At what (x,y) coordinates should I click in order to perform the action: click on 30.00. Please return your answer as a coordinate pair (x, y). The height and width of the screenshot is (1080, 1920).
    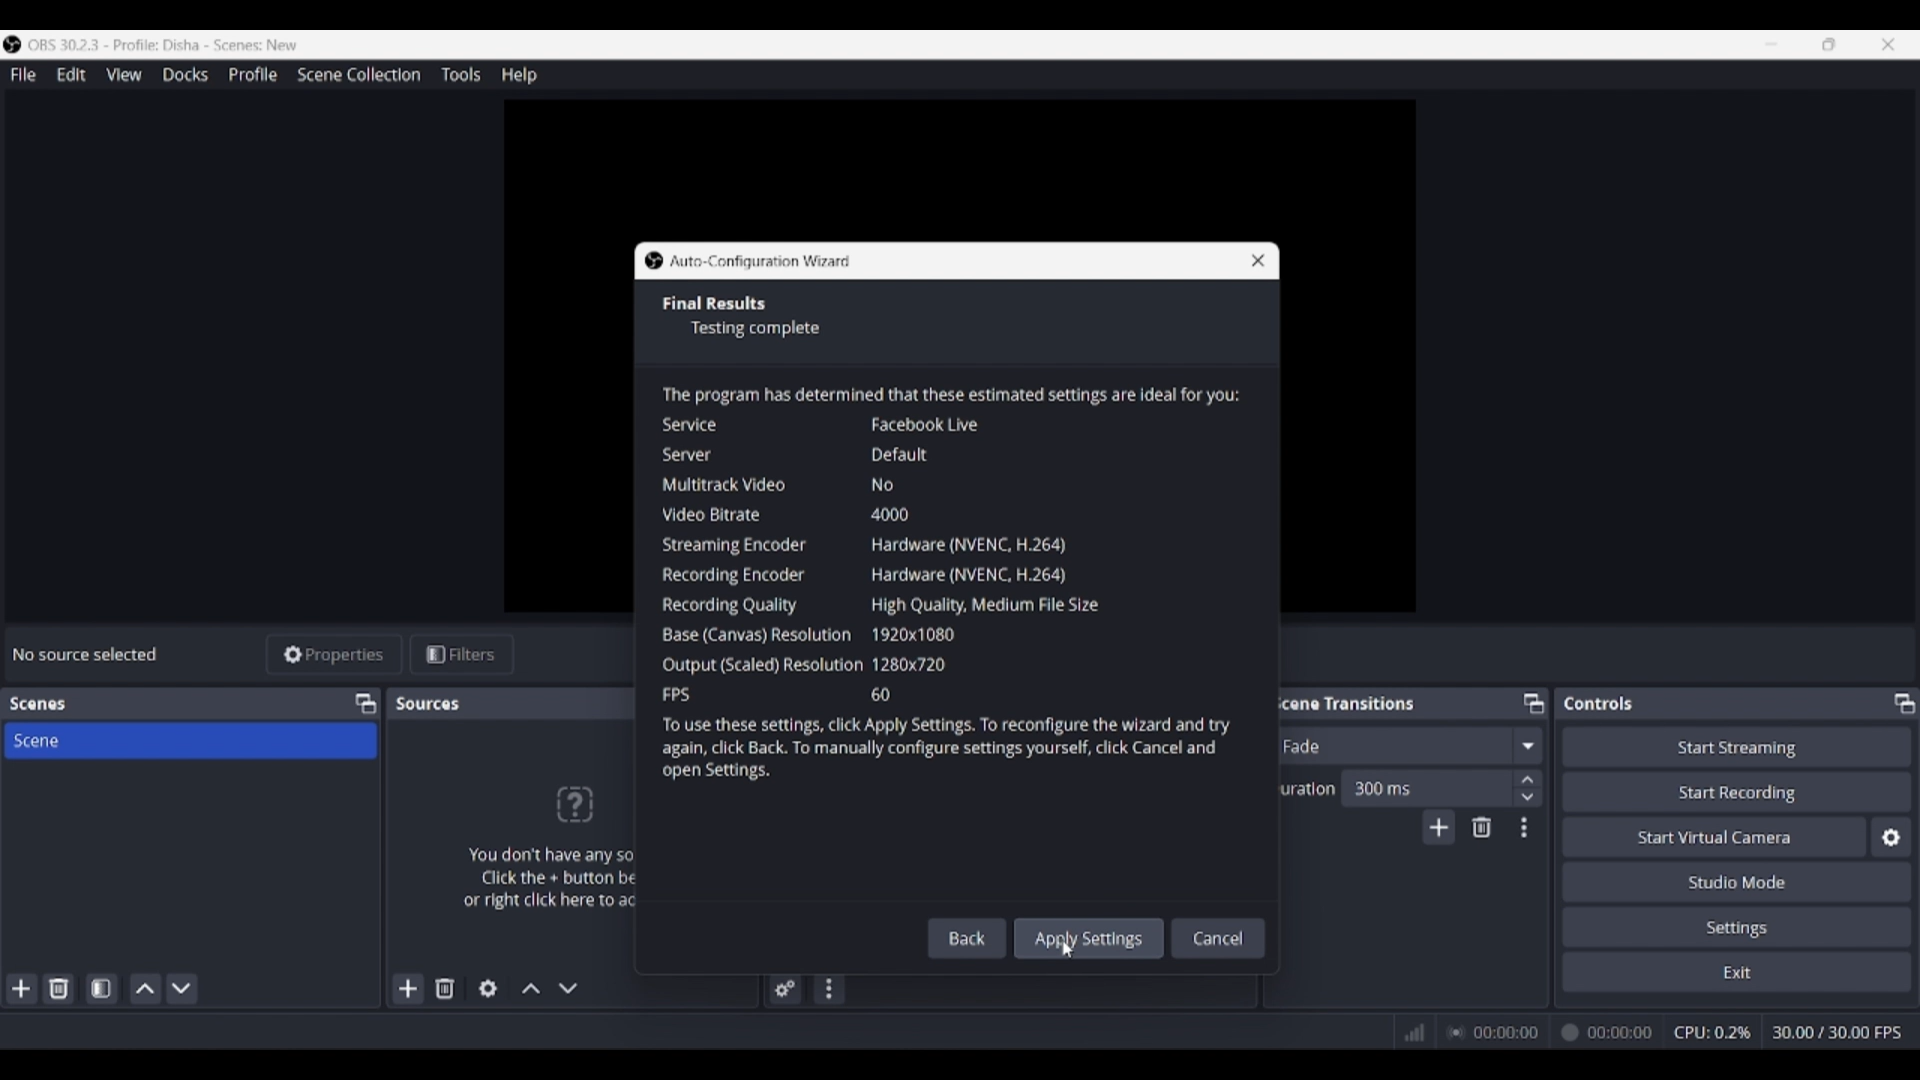
    Looking at the image, I should click on (1838, 1031).